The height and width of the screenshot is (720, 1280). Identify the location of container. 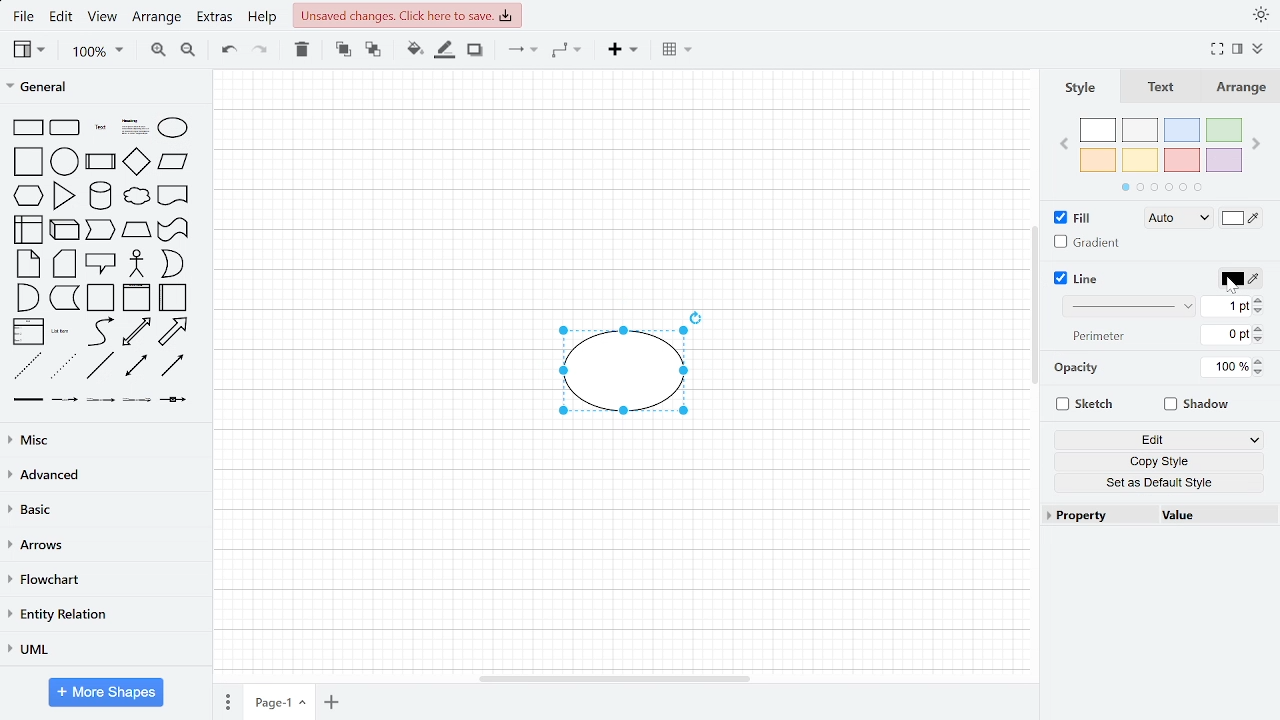
(101, 298).